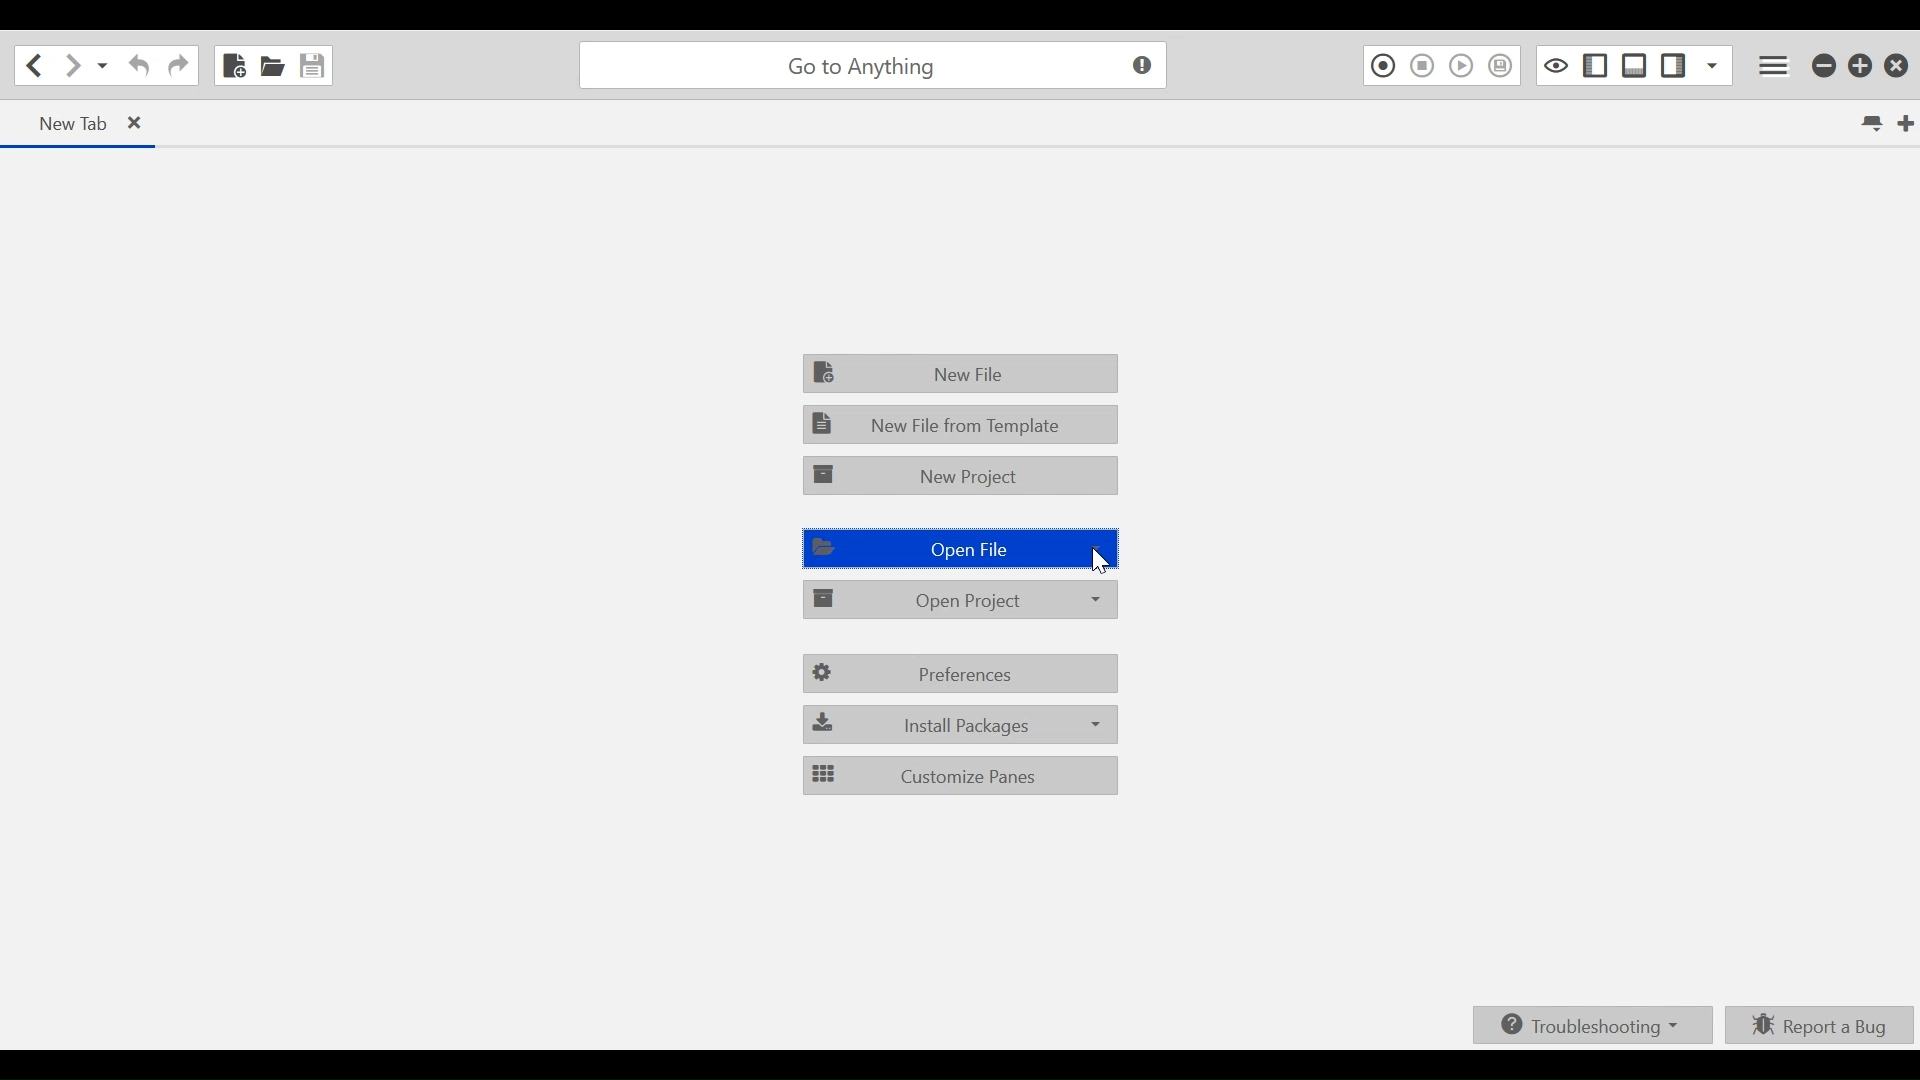 Image resolution: width=1920 pixels, height=1080 pixels. Describe the element at coordinates (961, 672) in the screenshot. I see `Preferences` at that location.